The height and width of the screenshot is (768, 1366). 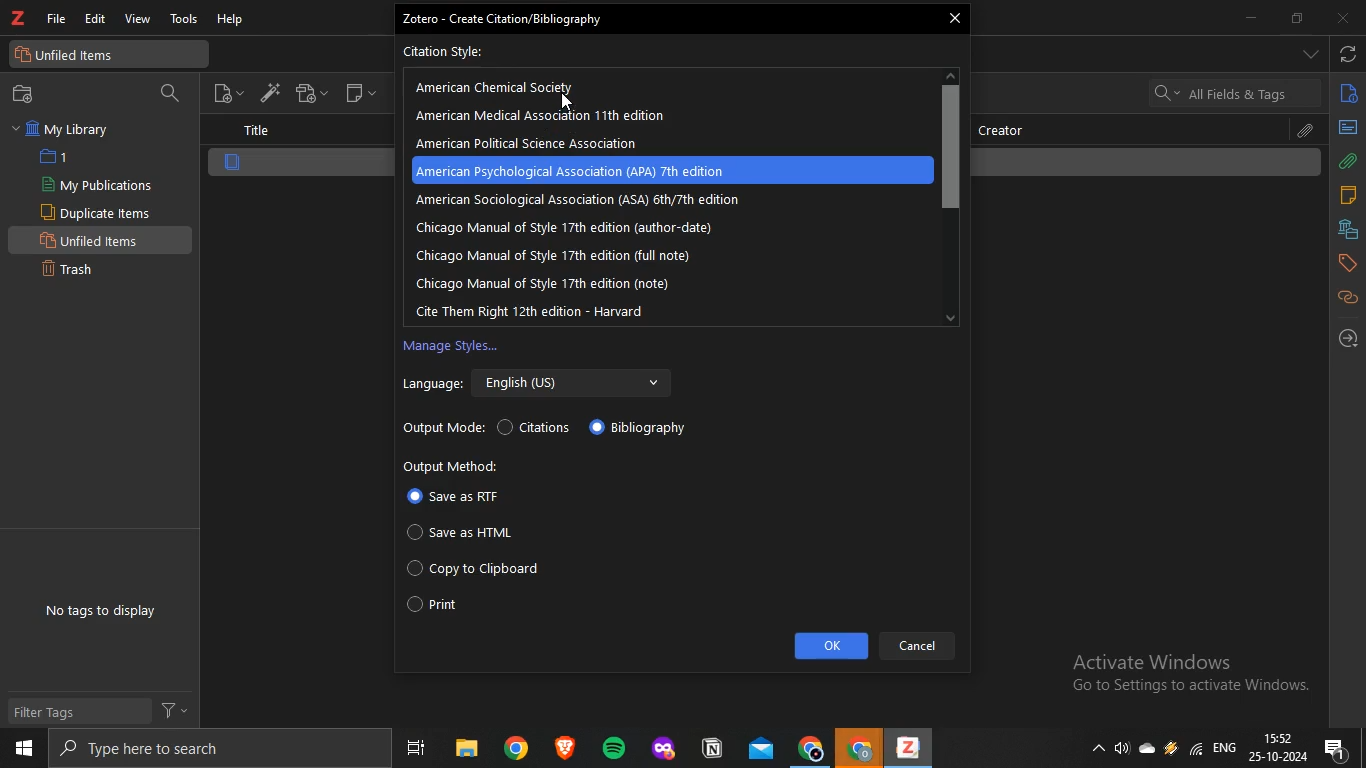 What do you see at coordinates (432, 386) in the screenshot?
I see `Language:` at bounding box center [432, 386].